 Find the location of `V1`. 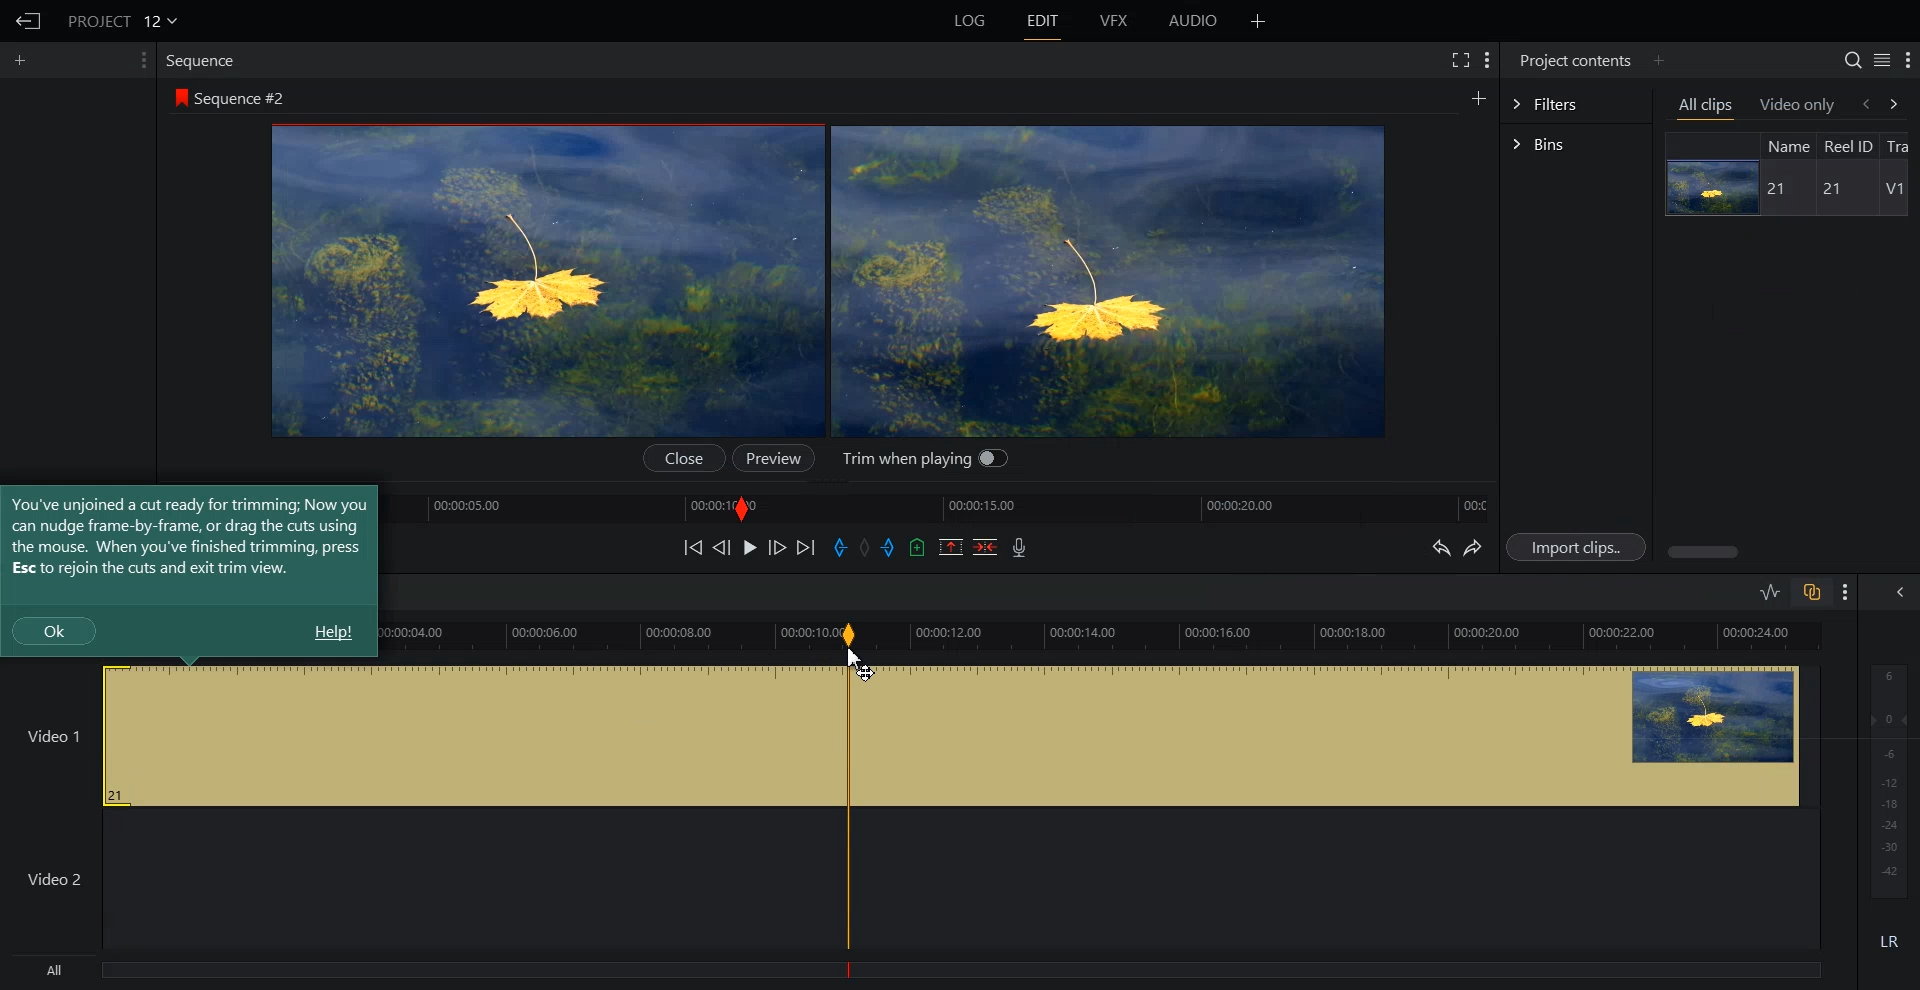

V1 is located at coordinates (1894, 189).